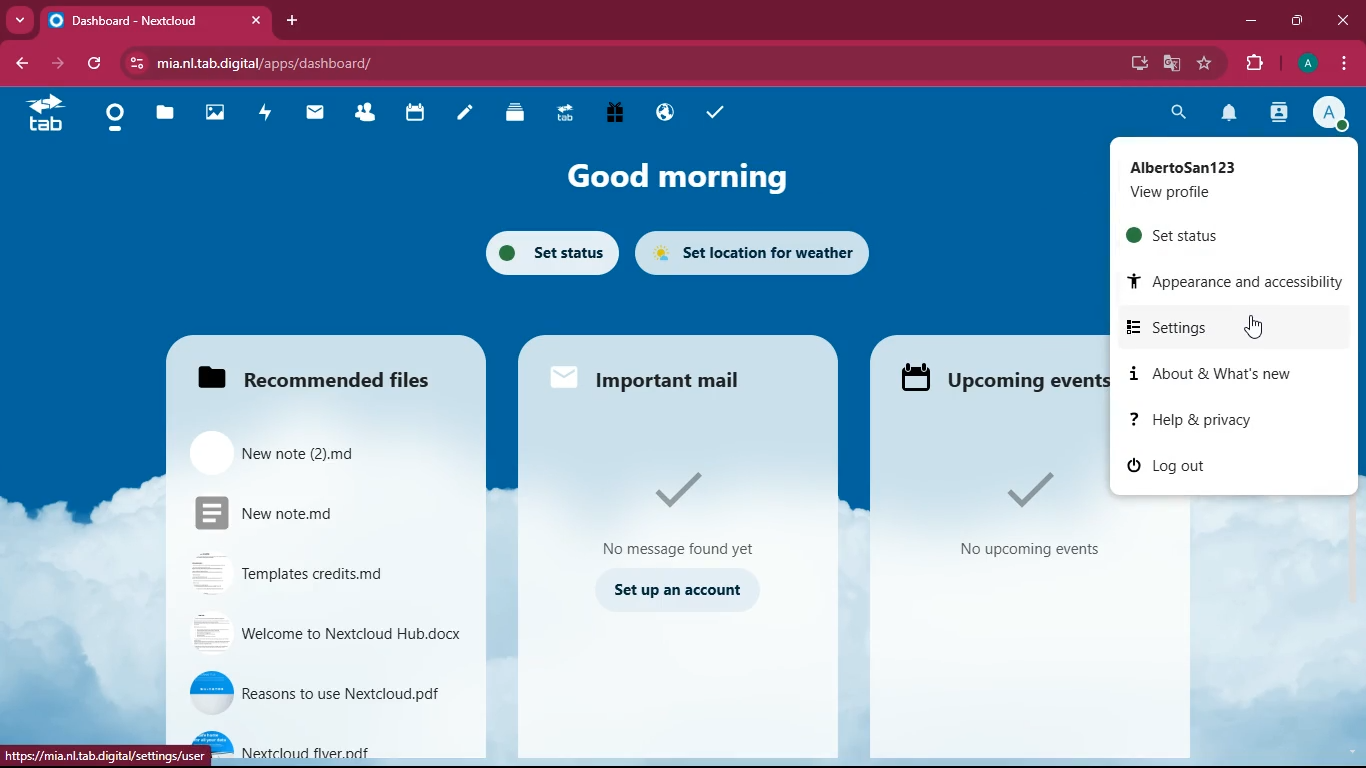  I want to click on images, so click(219, 115).